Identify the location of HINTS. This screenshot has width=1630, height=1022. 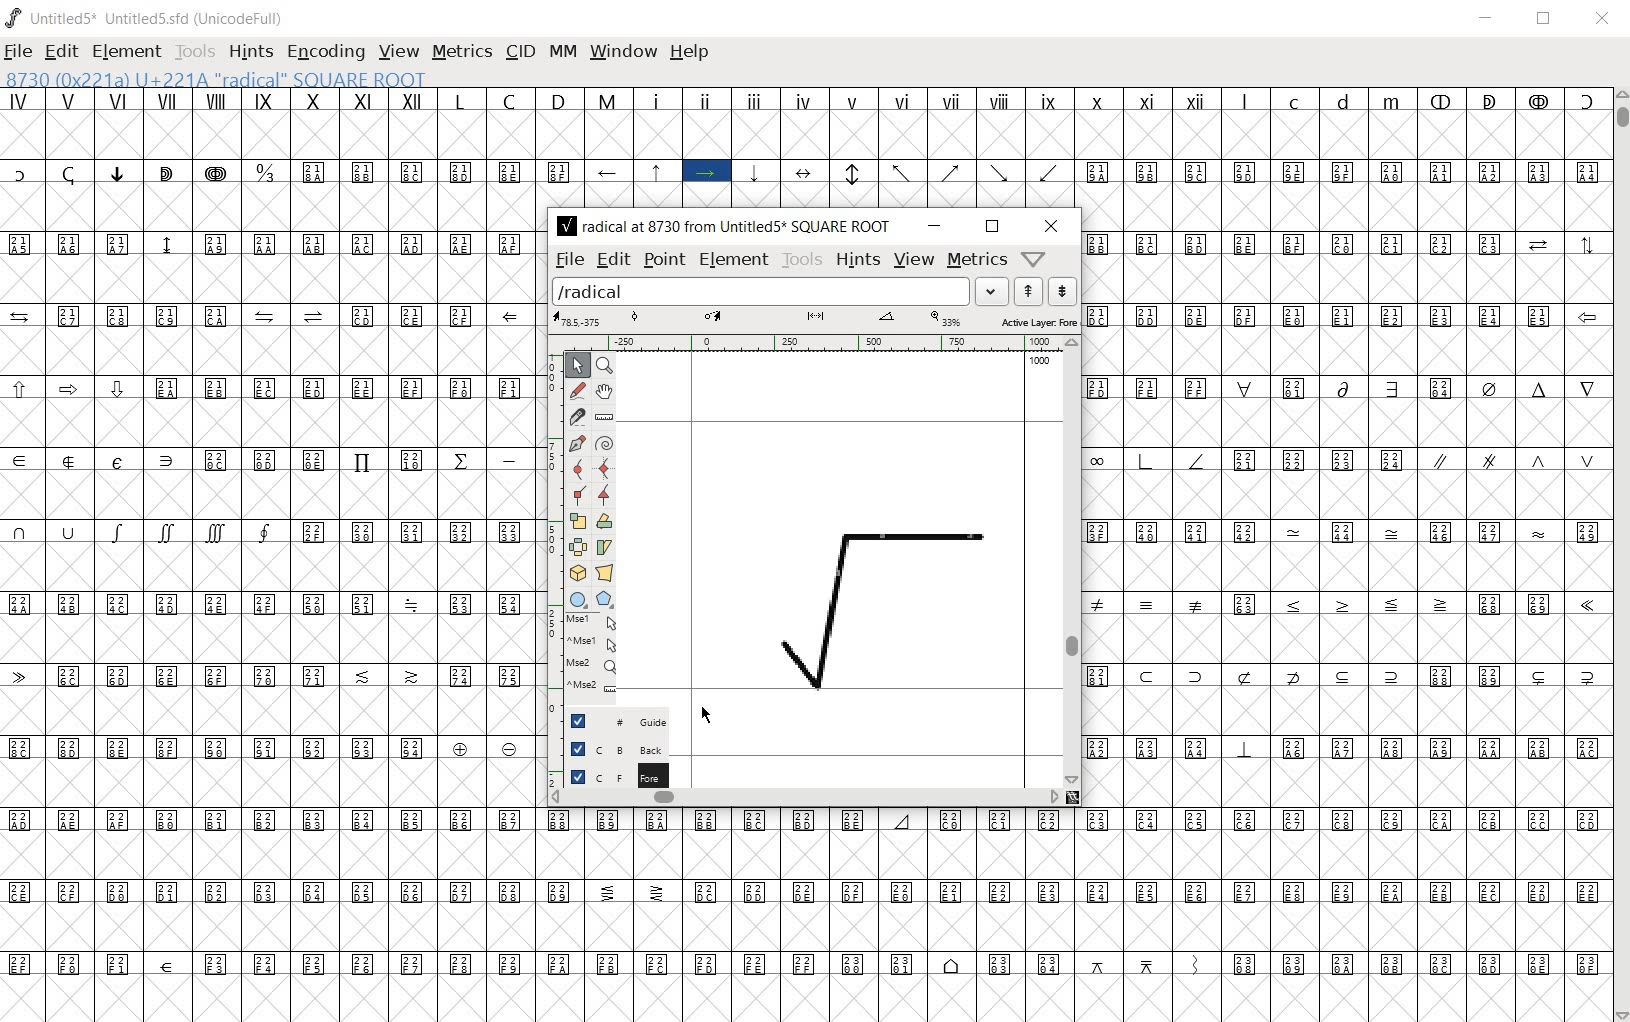
(250, 53).